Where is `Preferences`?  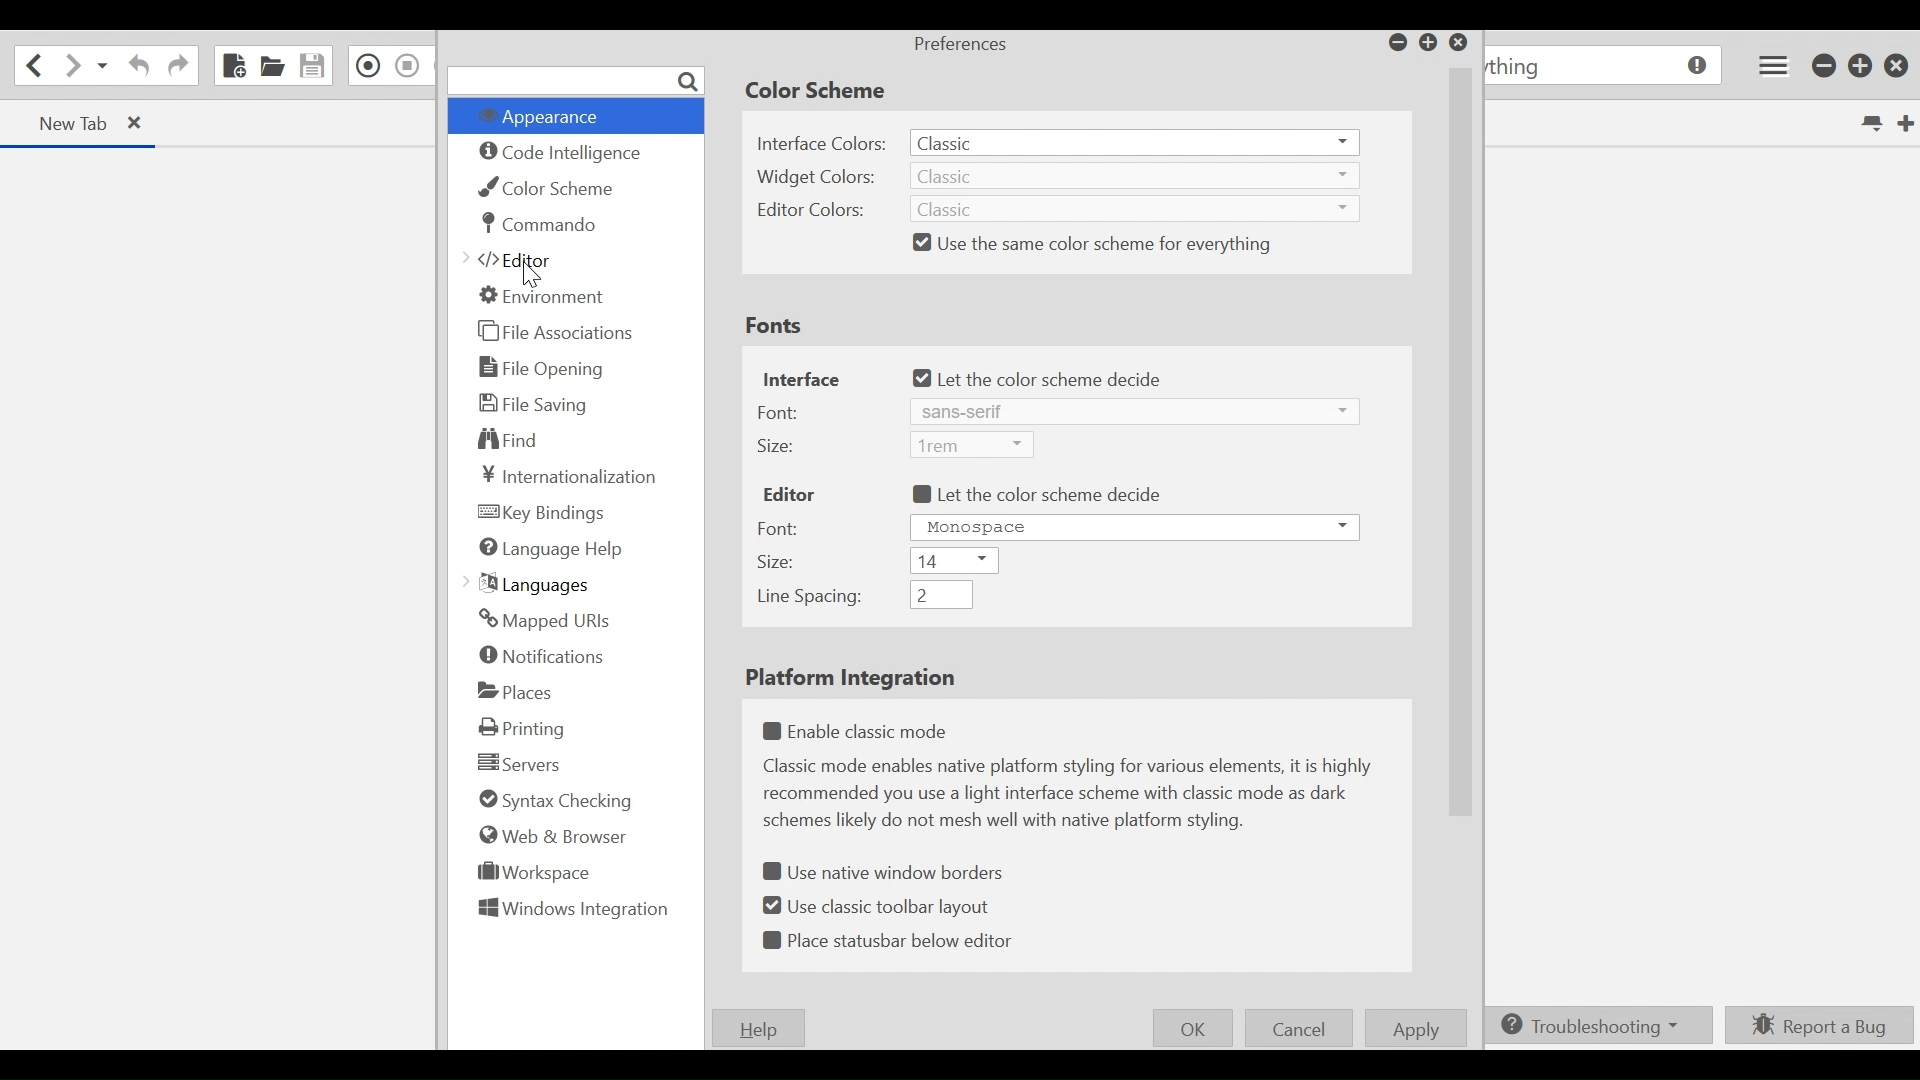 Preferences is located at coordinates (967, 44).